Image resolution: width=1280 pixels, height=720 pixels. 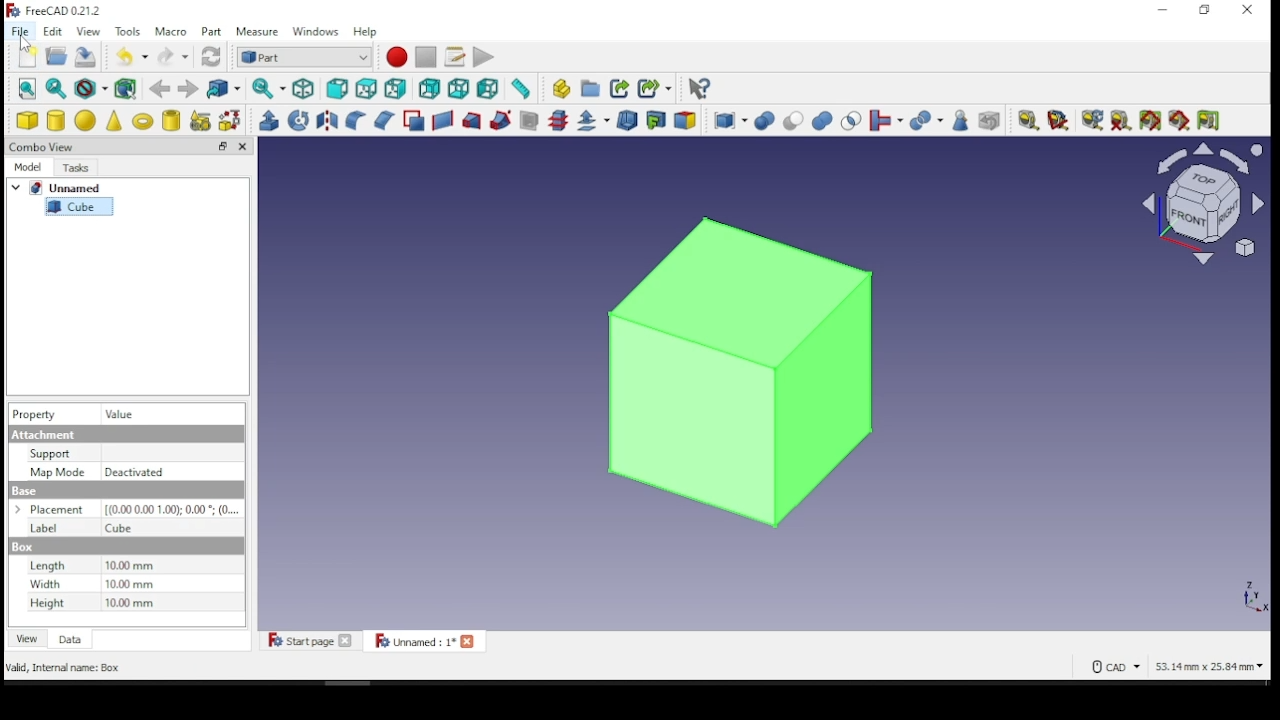 What do you see at coordinates (132, 55) in the screenshot?
I see `undo` at bounding box center [132, 55].